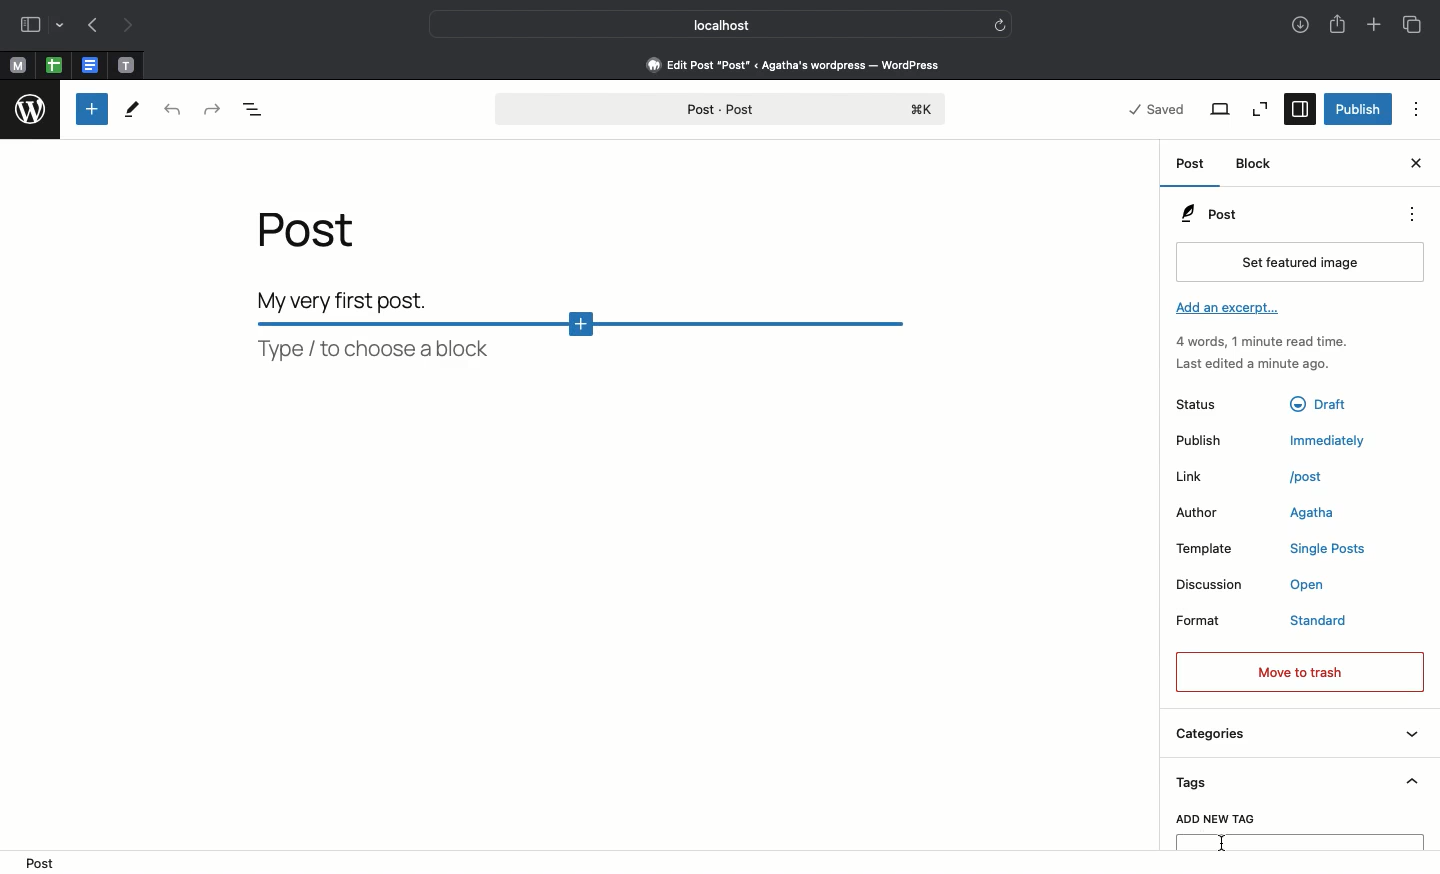 This screenshot has height=874, width=1440. What do you see at coordinates (1197, 403) in the screenshot?
I see `Status` at bounding box center [1197, 403].